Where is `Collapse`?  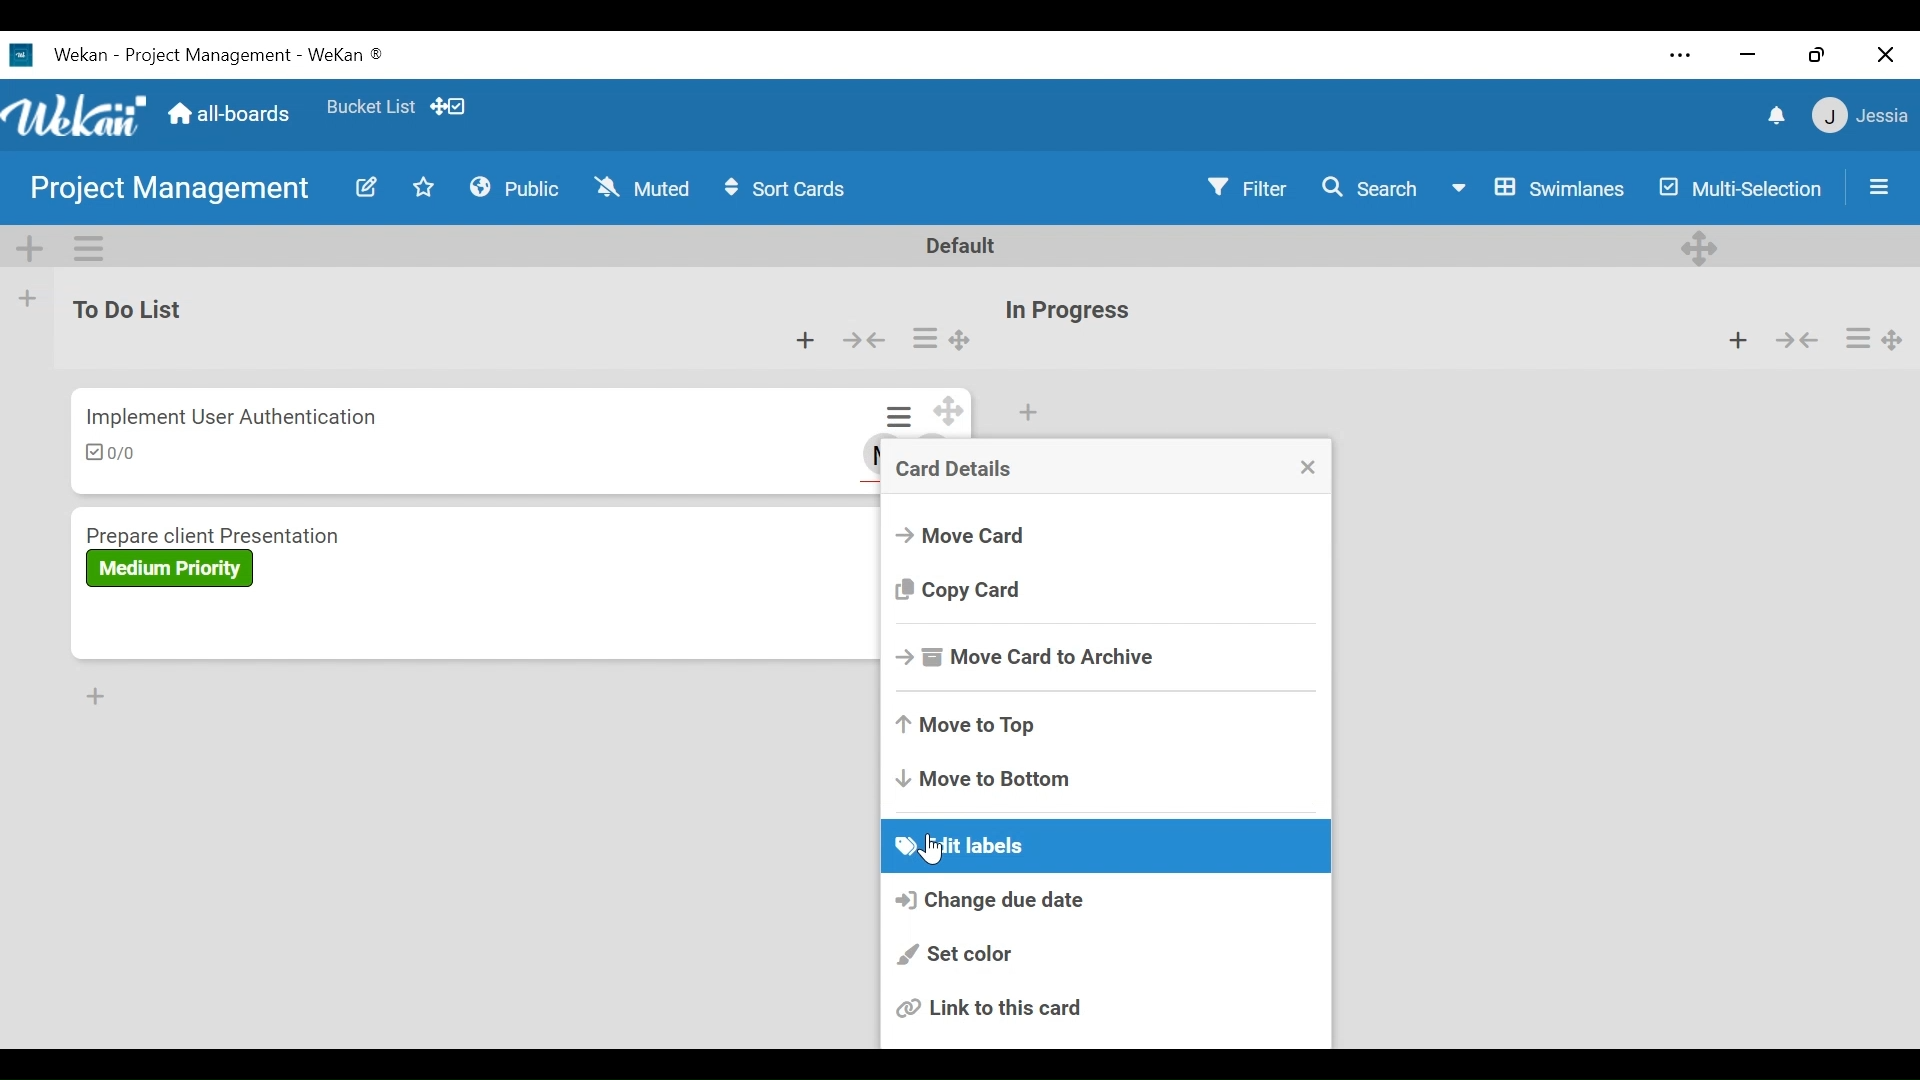 Collapse is located at coordinates (1795, 339).